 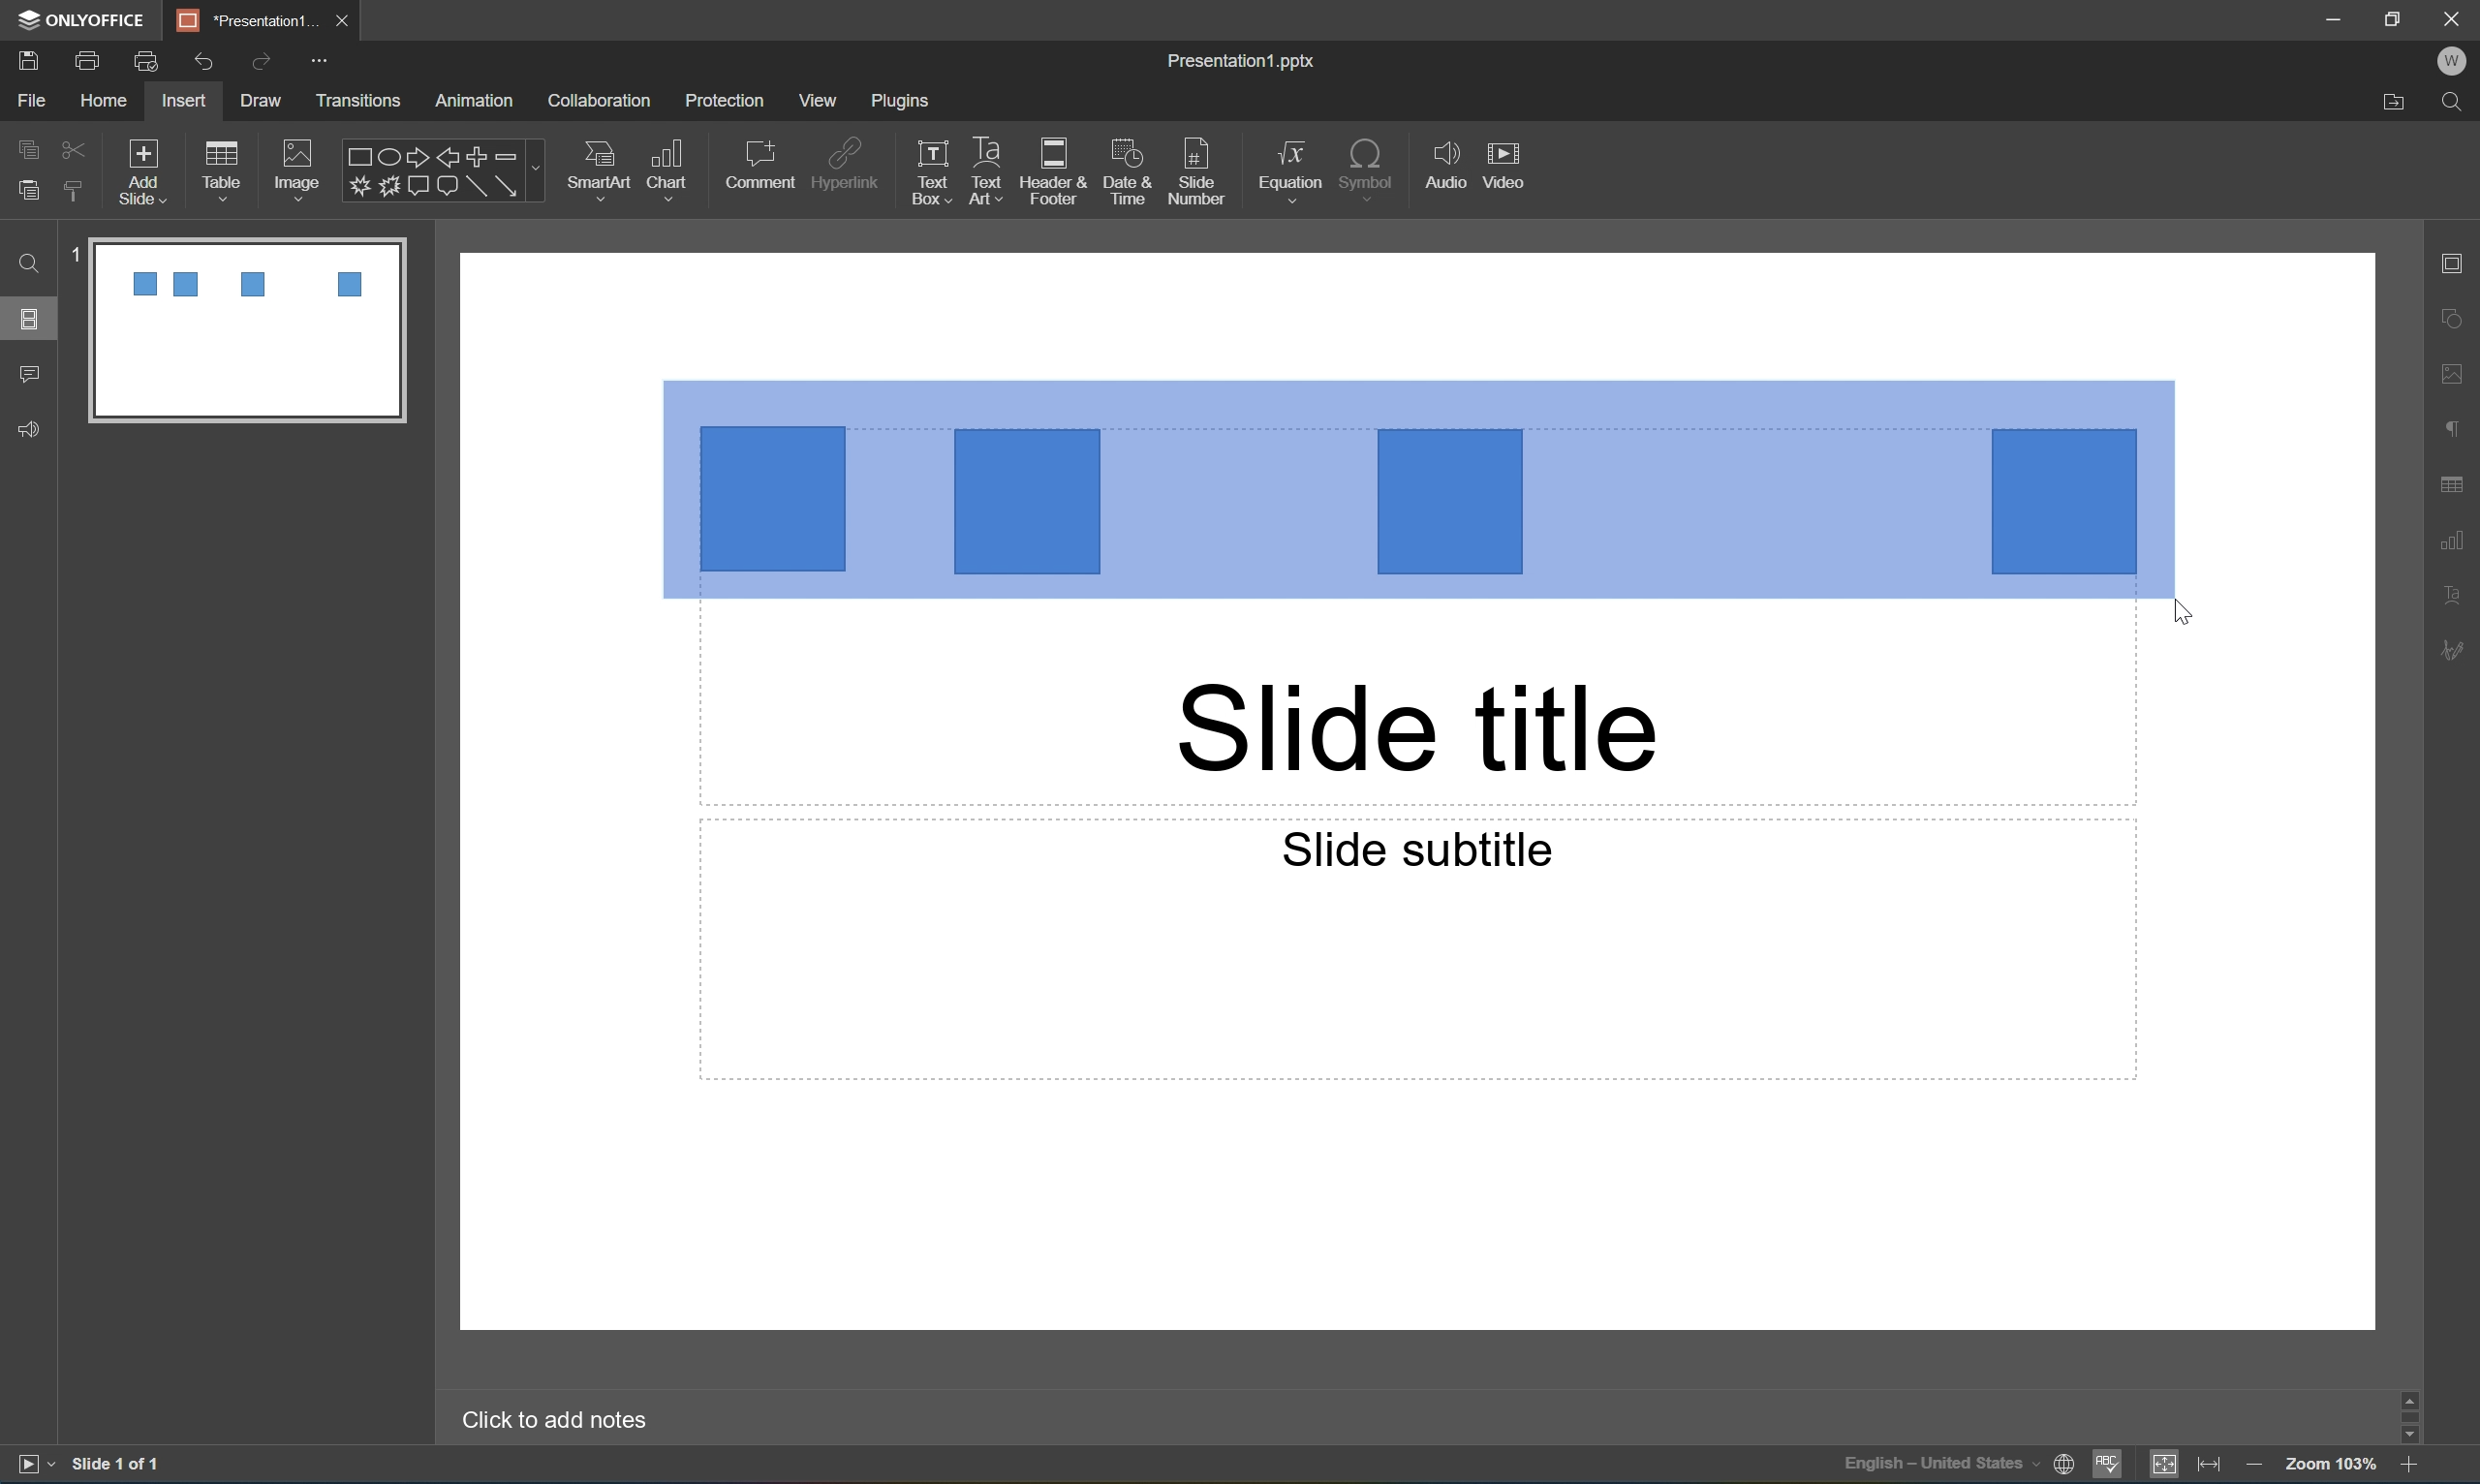 What do you see at coordinates (116, 1466) in the screenshot?
I see `slide 1 of 1` at bounding box center [116, 1466].